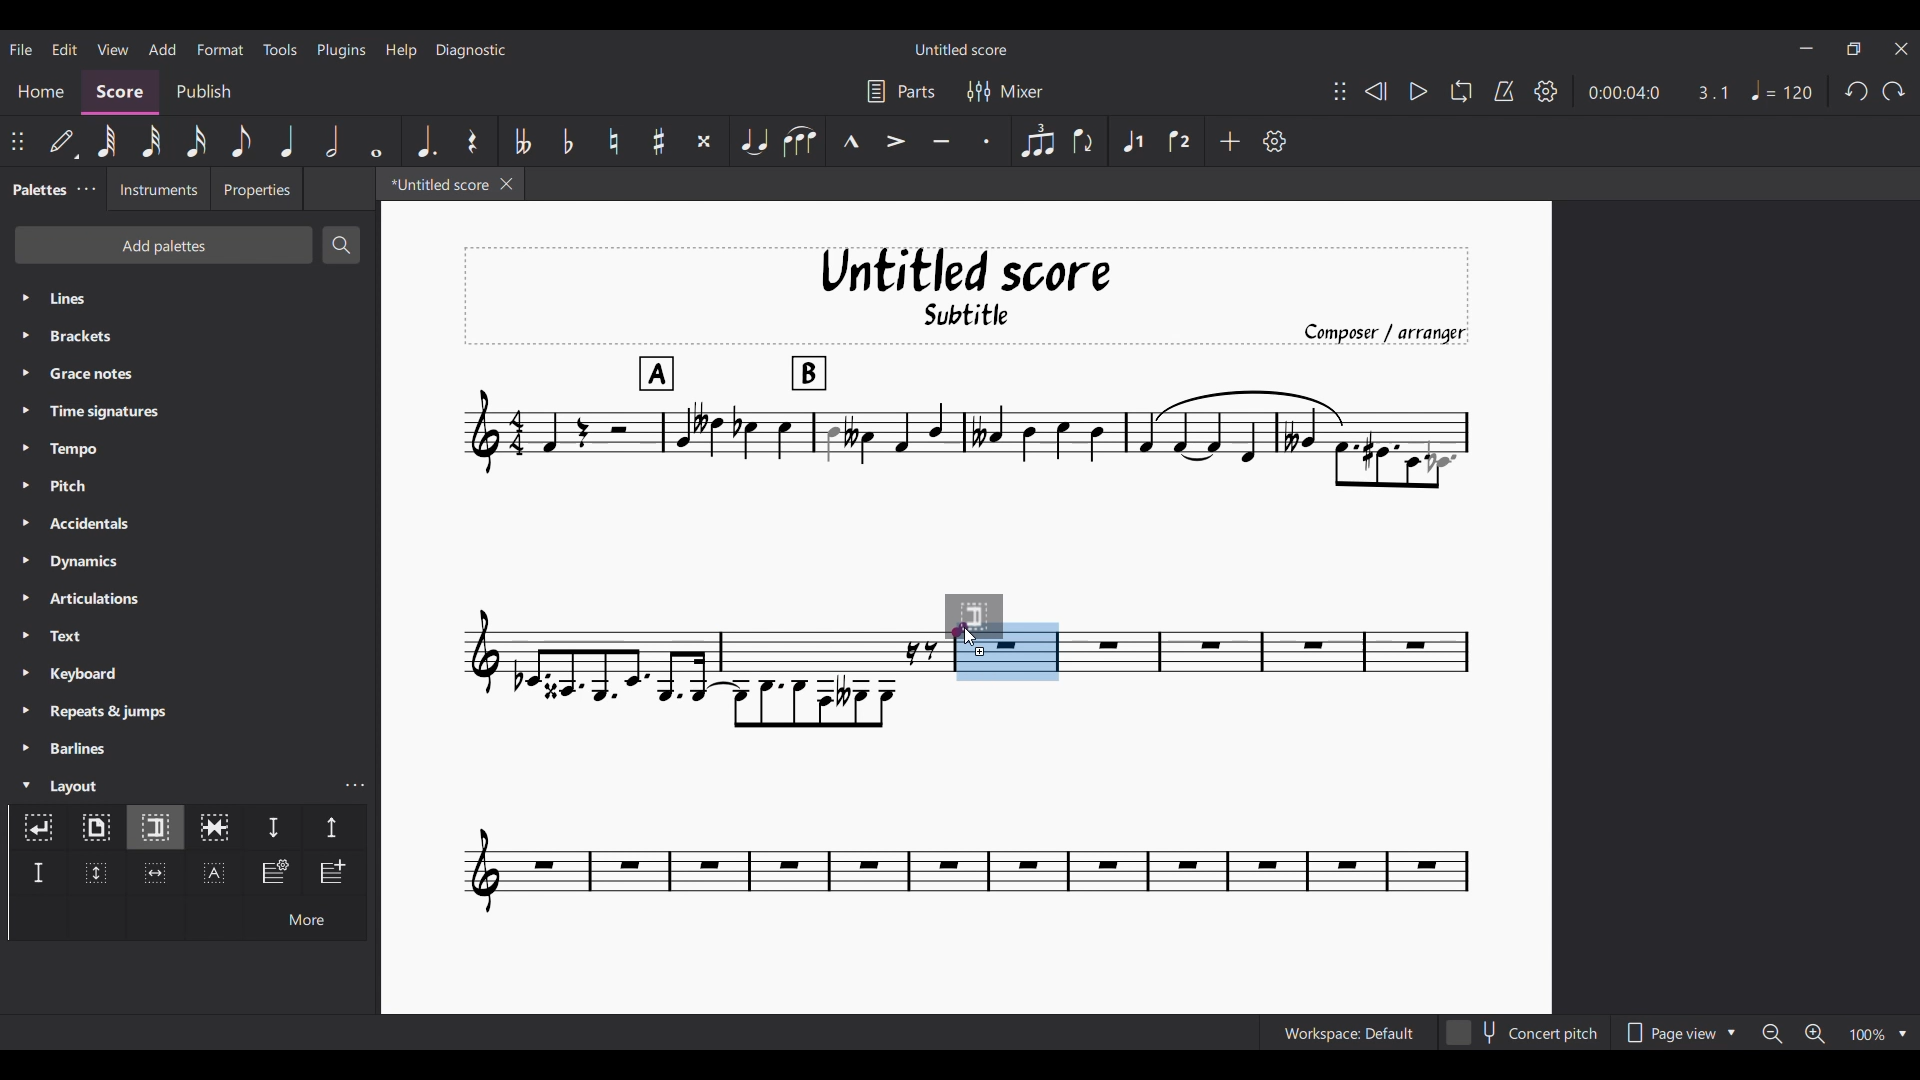  What do you see at coordinates (95, 828) in the screenshot?
I see `Page break` at bounding box center [95, 828].